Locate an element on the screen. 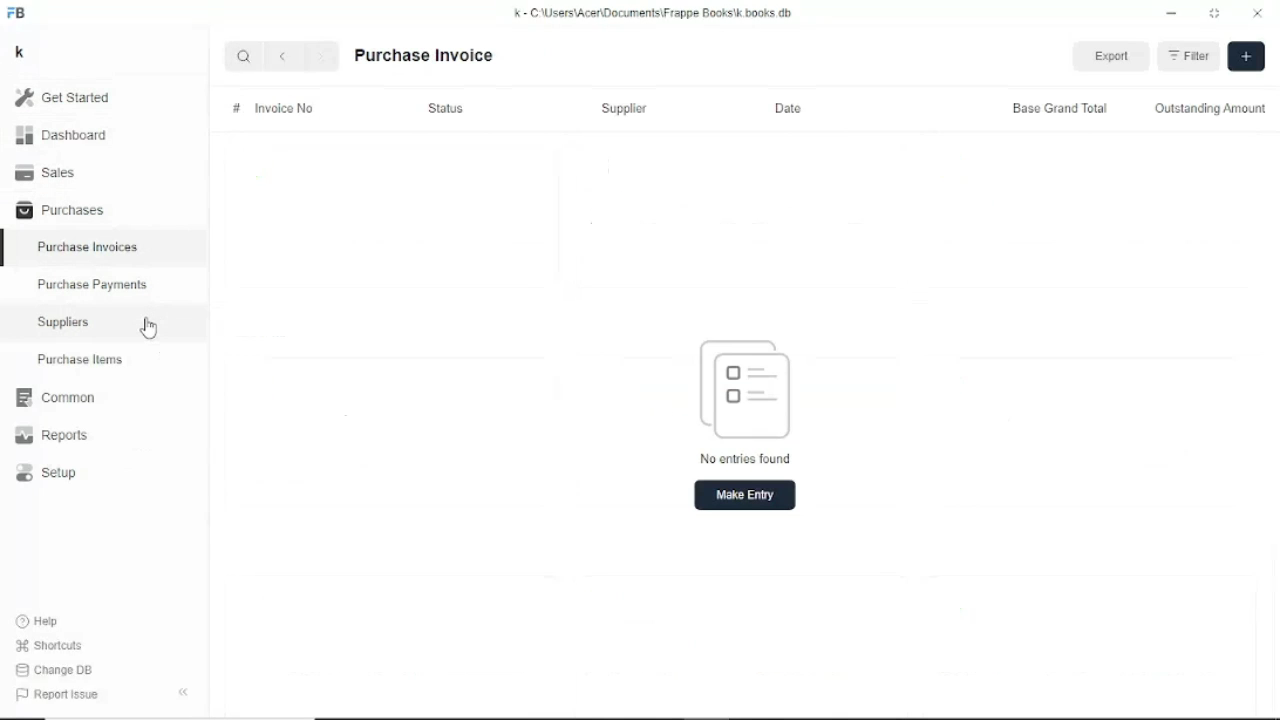 This screenshot has height=720, width=1280. Export is located at coordinates (1111, 55).